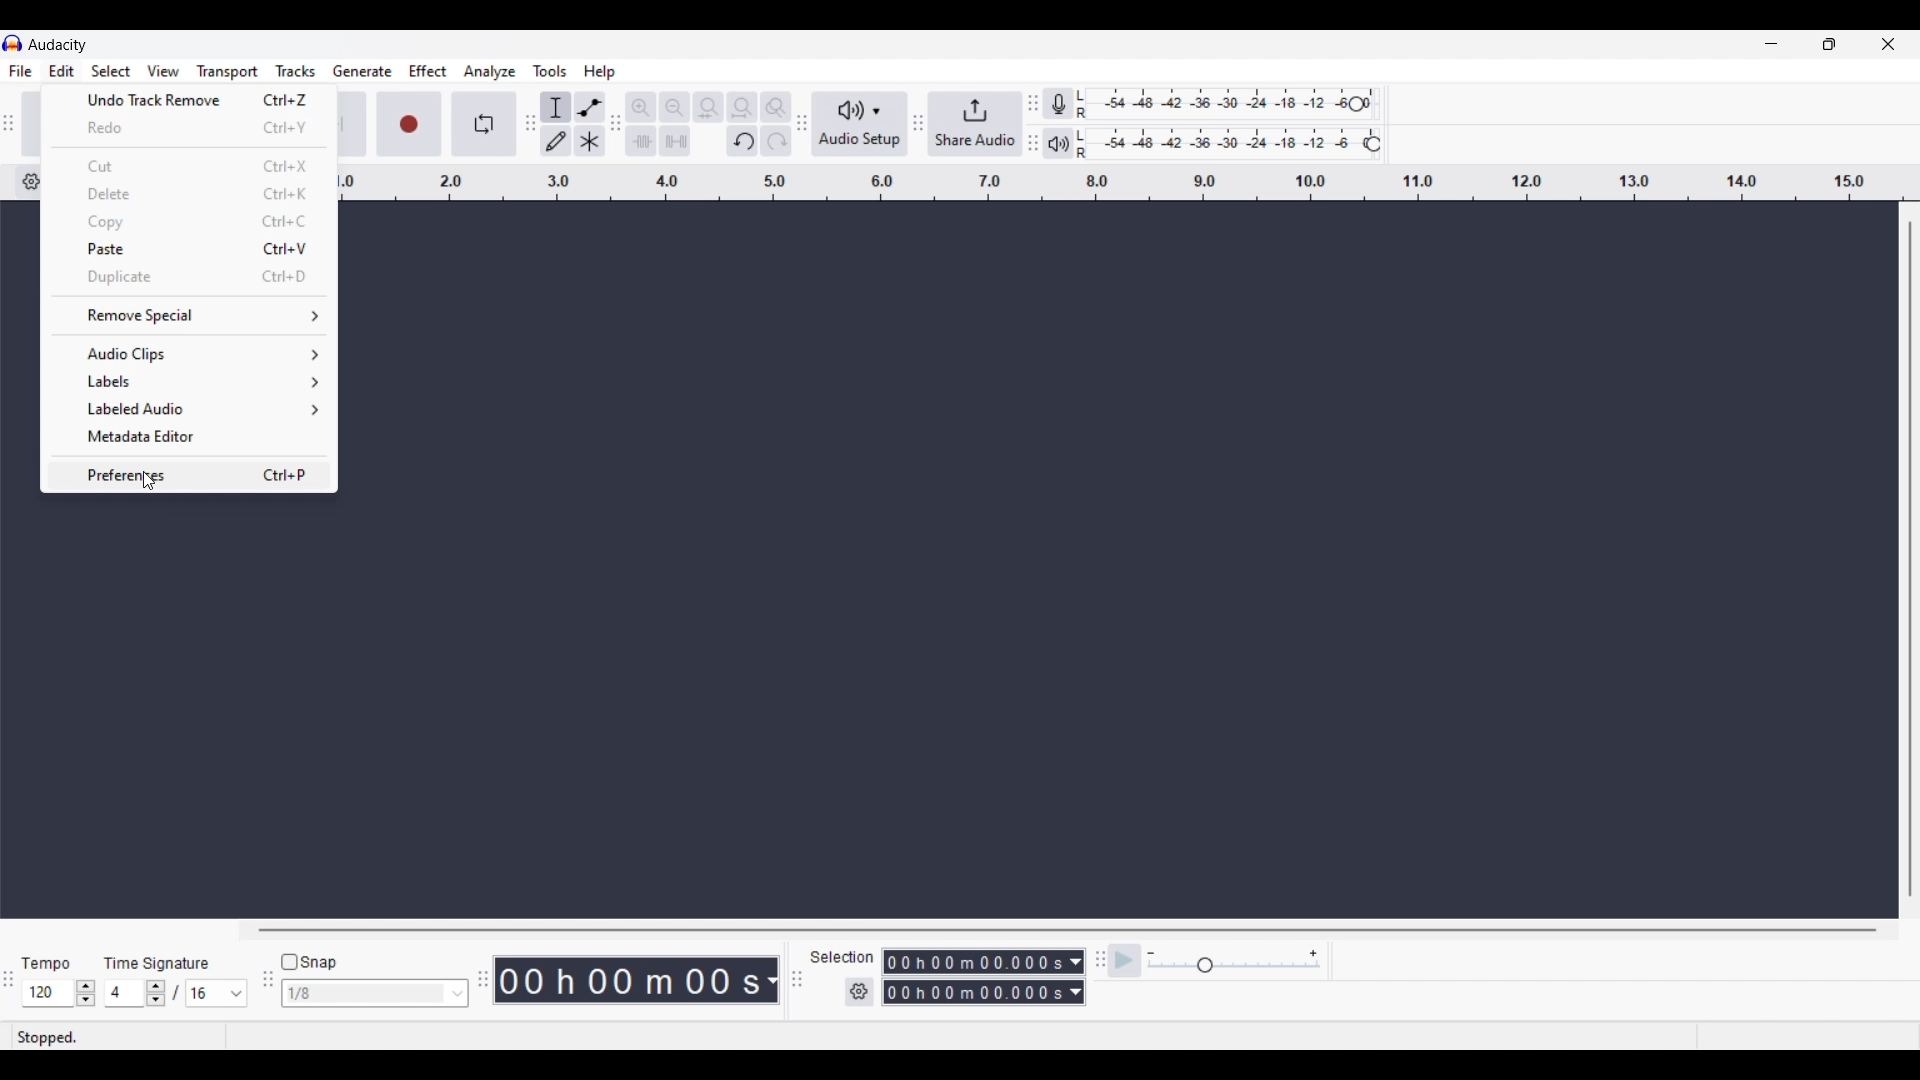  Describe the element at coordinates (742, 141) in the screenshot. I see `Undo` at that location.